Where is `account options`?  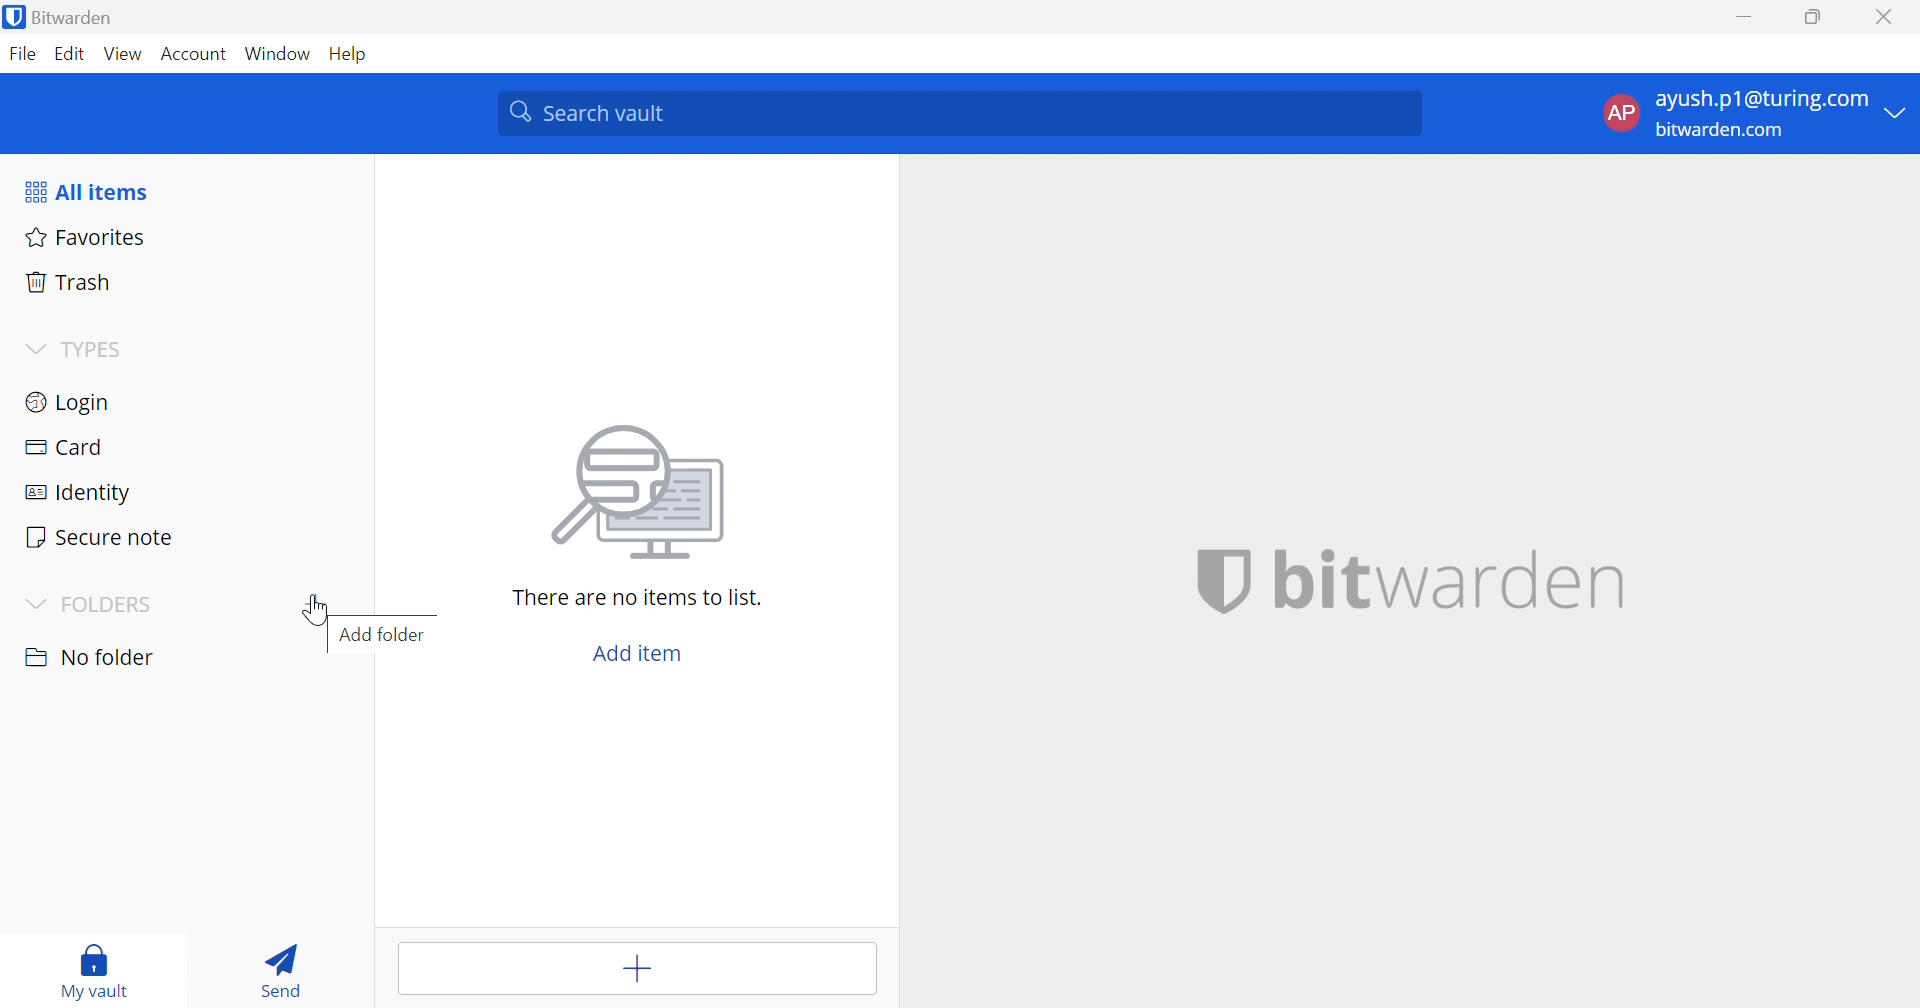
account options is located at coordinates (1754, 116).